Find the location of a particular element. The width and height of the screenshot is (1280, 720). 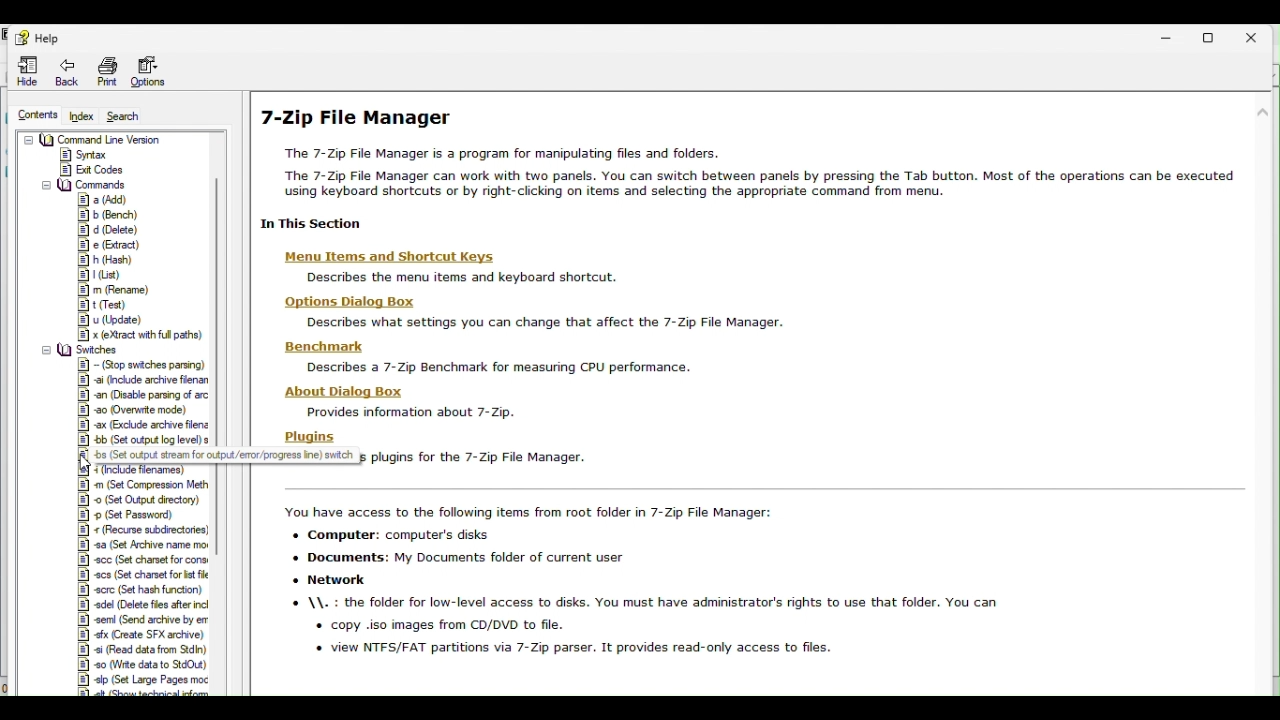

collapse is located at coordinates (43, 187).